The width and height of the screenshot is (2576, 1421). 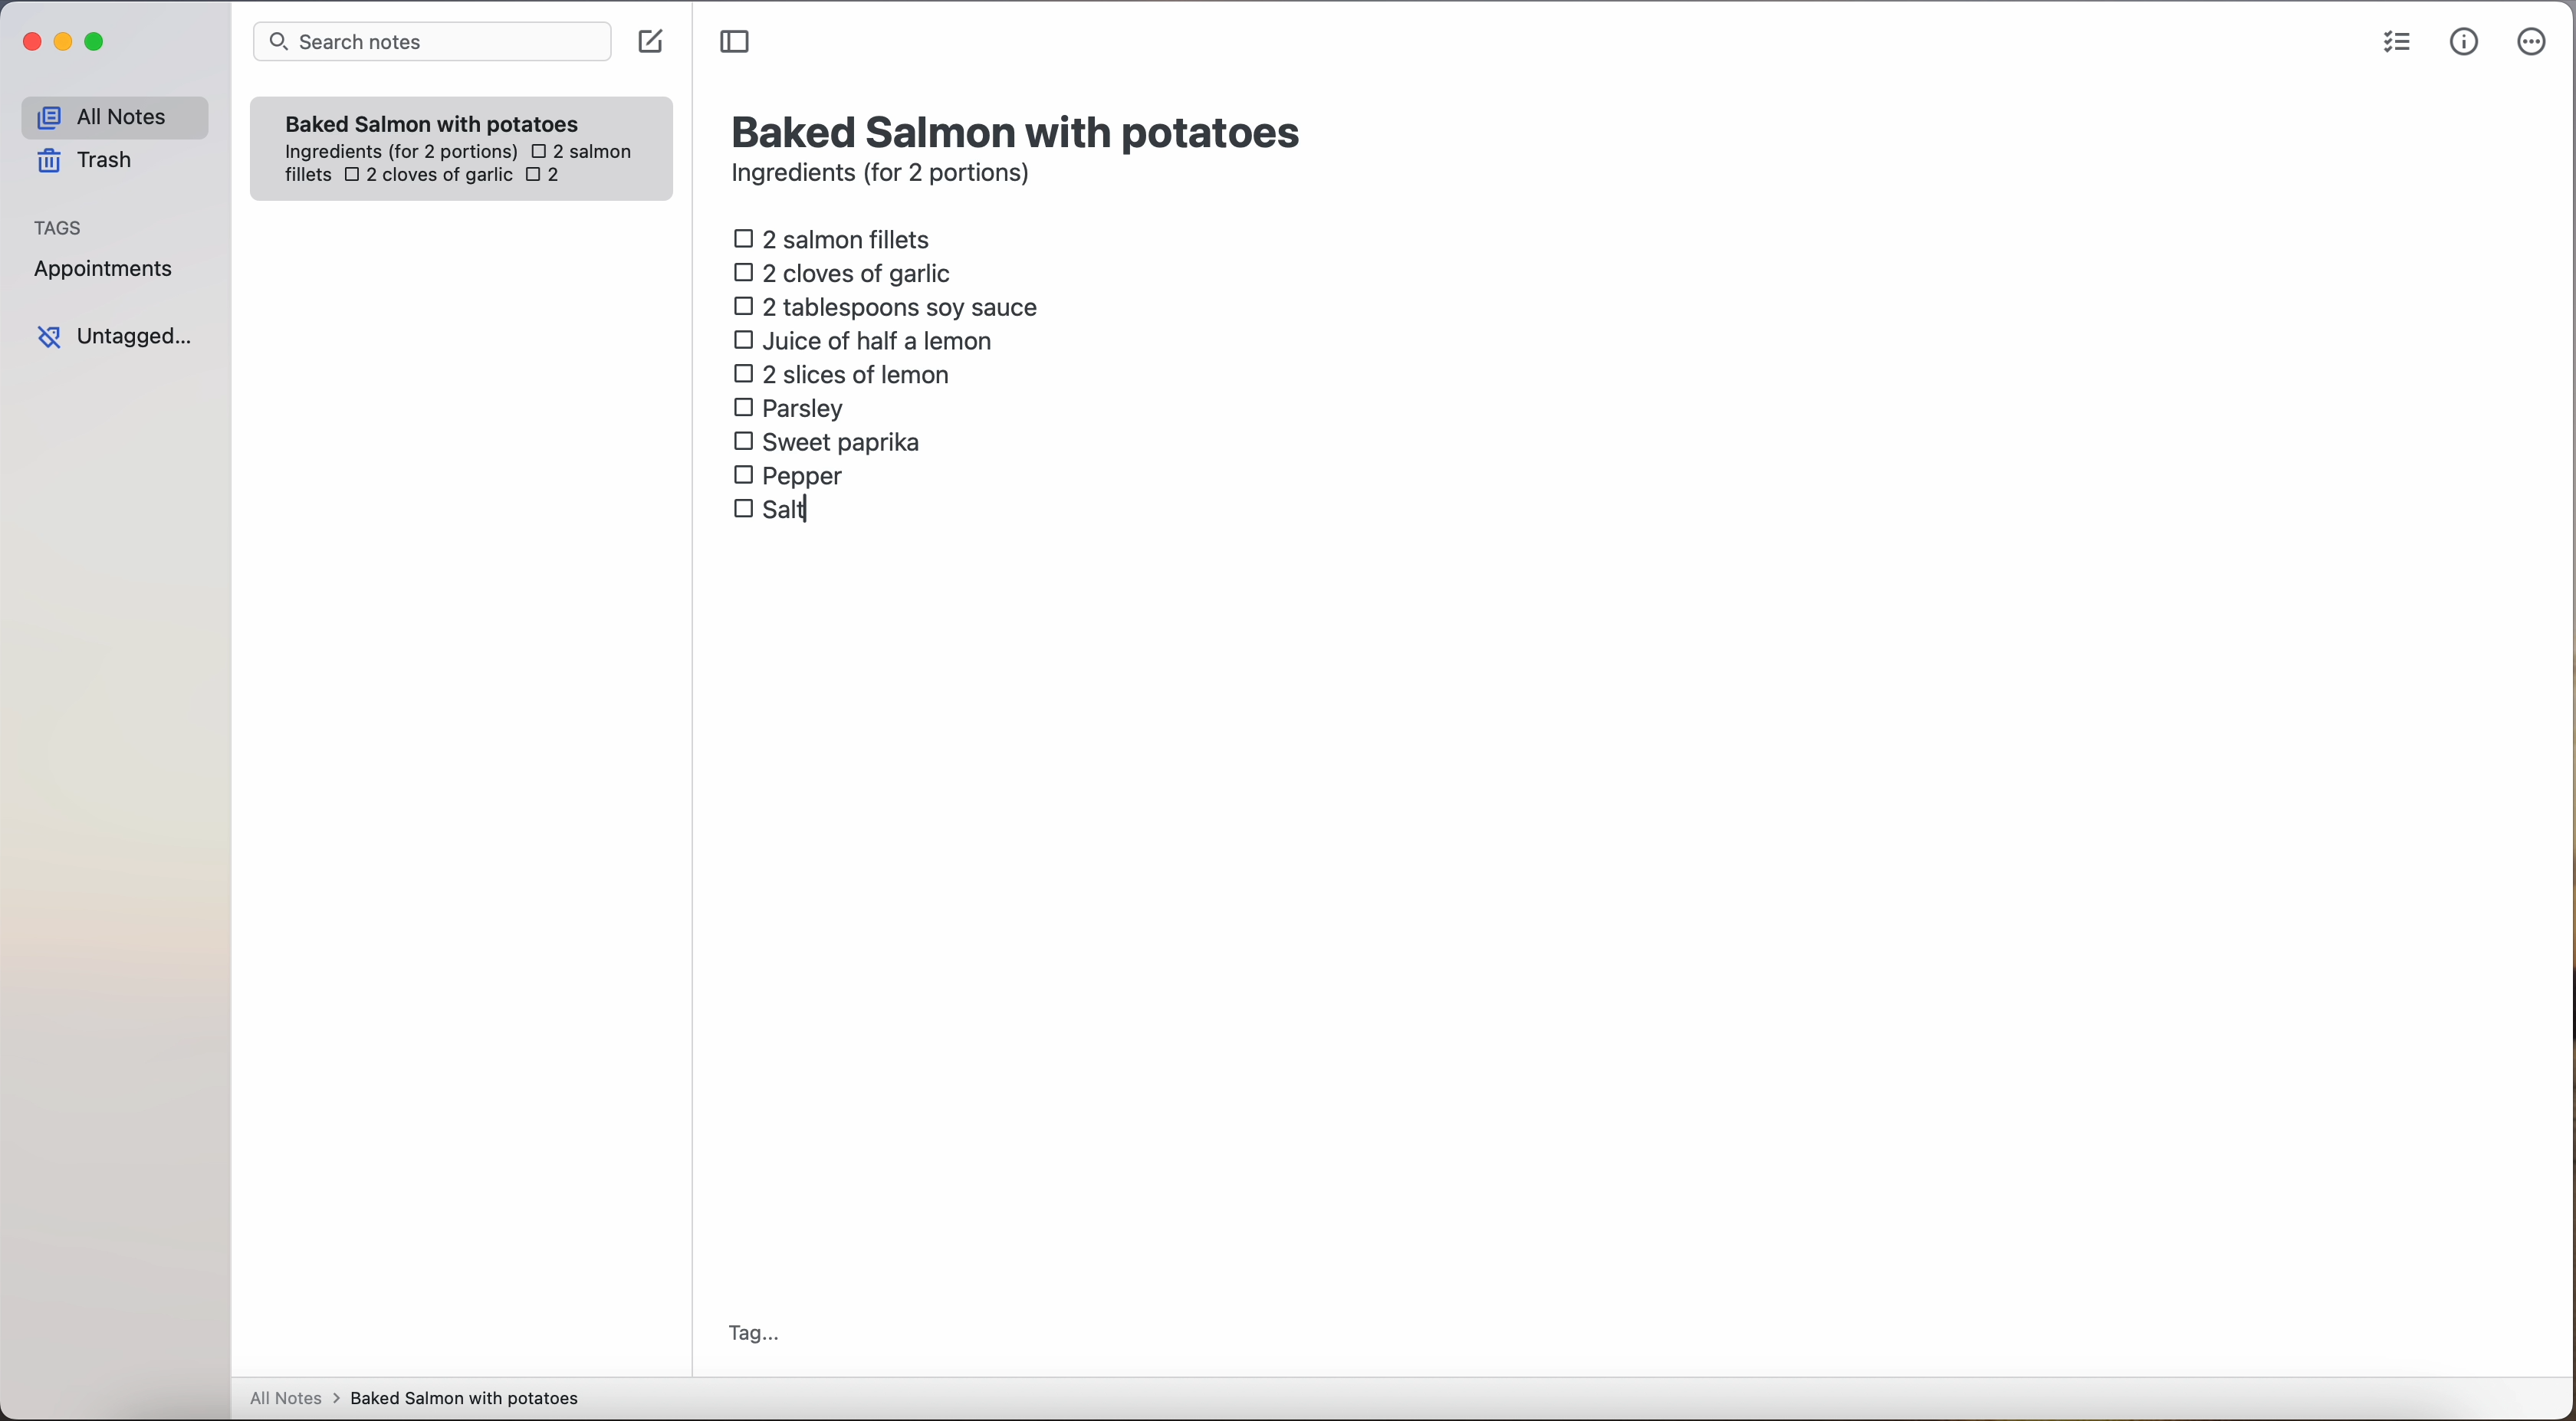 I want to click on parsley, so click(x=789, y=406).